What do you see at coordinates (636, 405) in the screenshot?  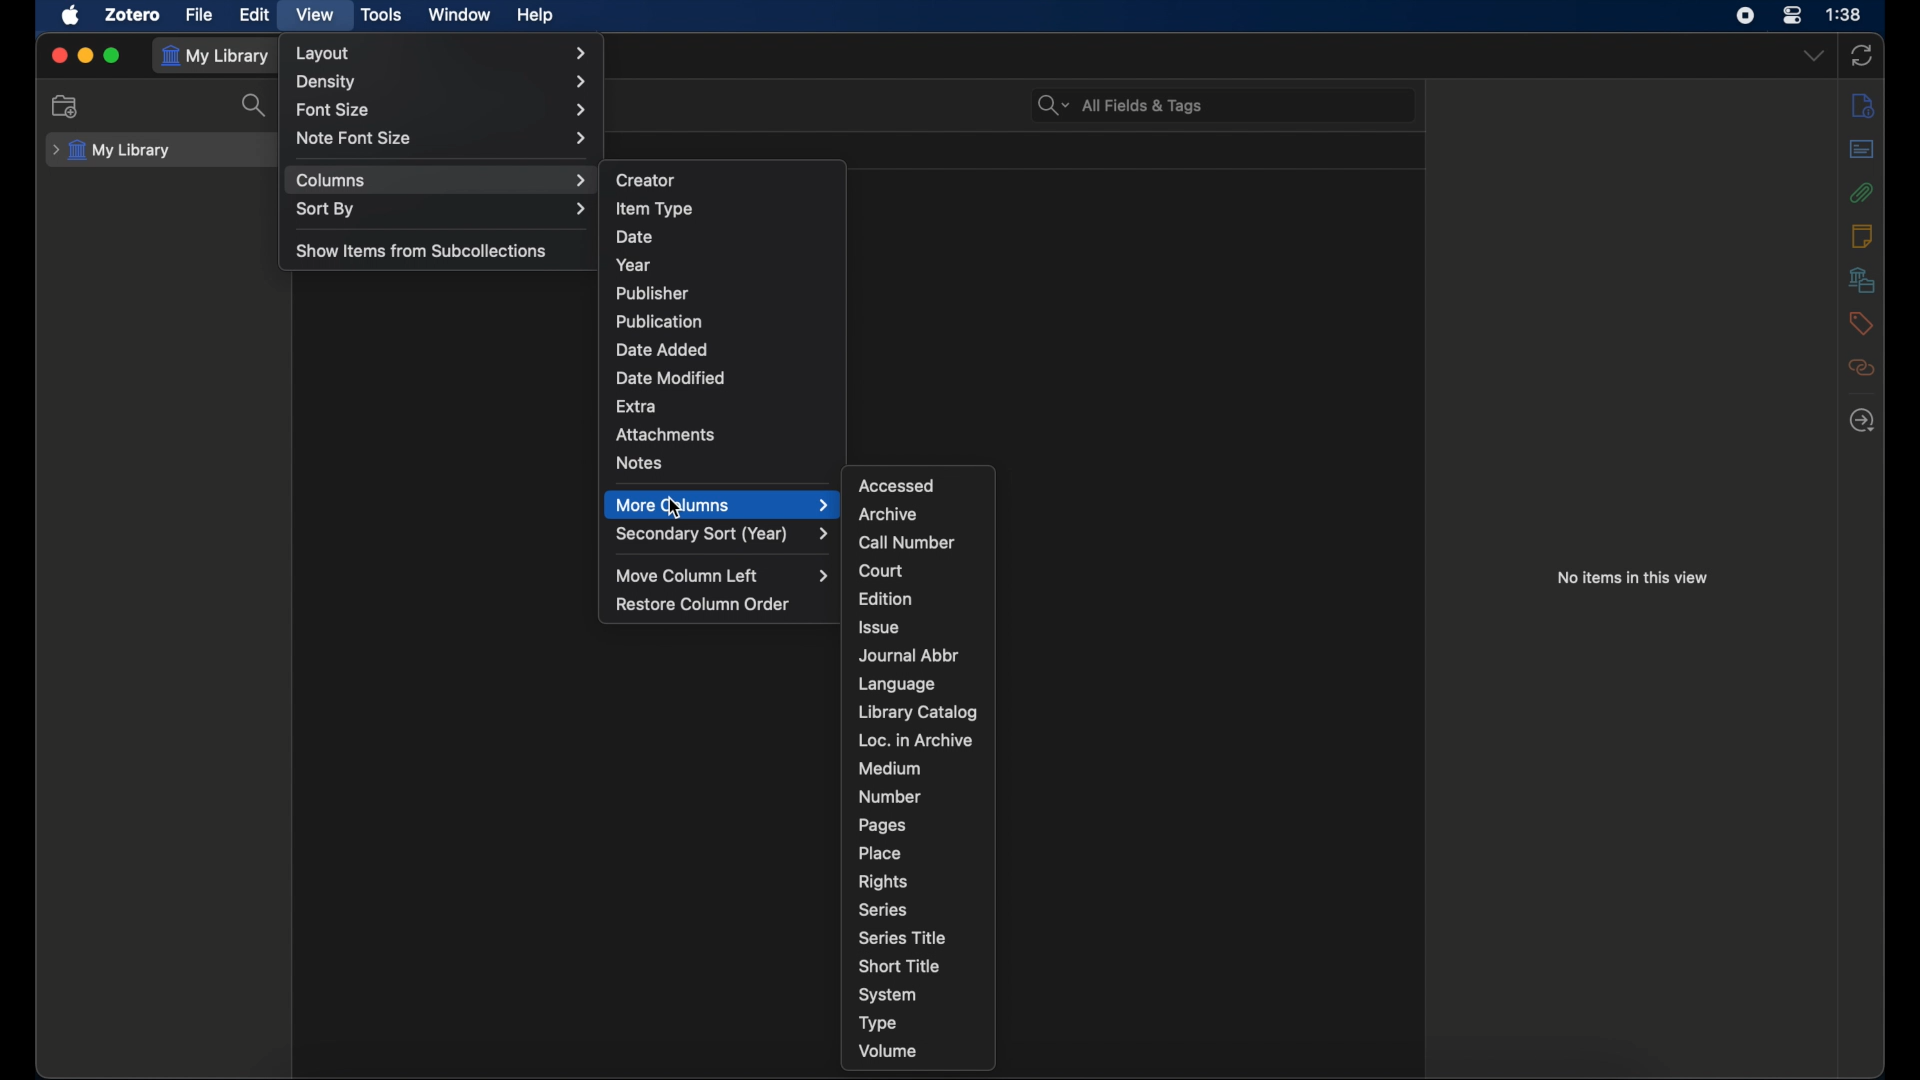 I see `extra` at bounding box center [636, 405].